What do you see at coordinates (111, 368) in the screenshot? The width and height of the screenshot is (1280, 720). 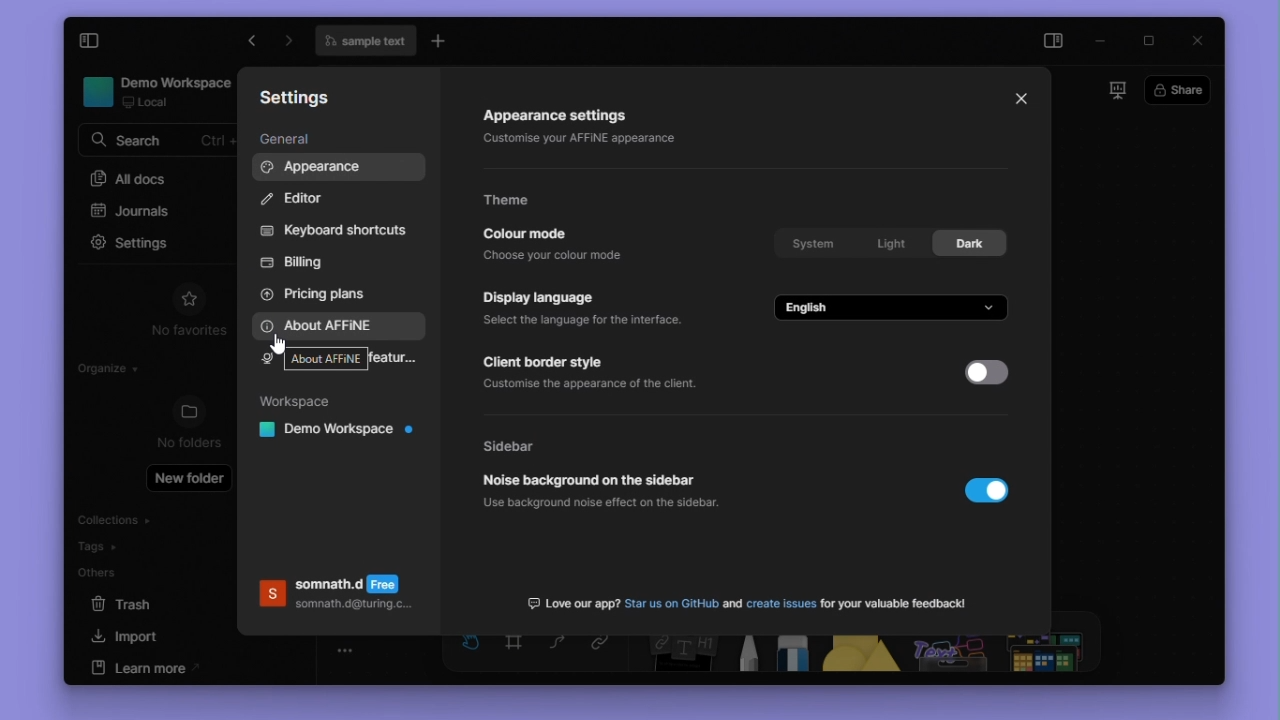 I see `organize` at bounding box center [111, 368].